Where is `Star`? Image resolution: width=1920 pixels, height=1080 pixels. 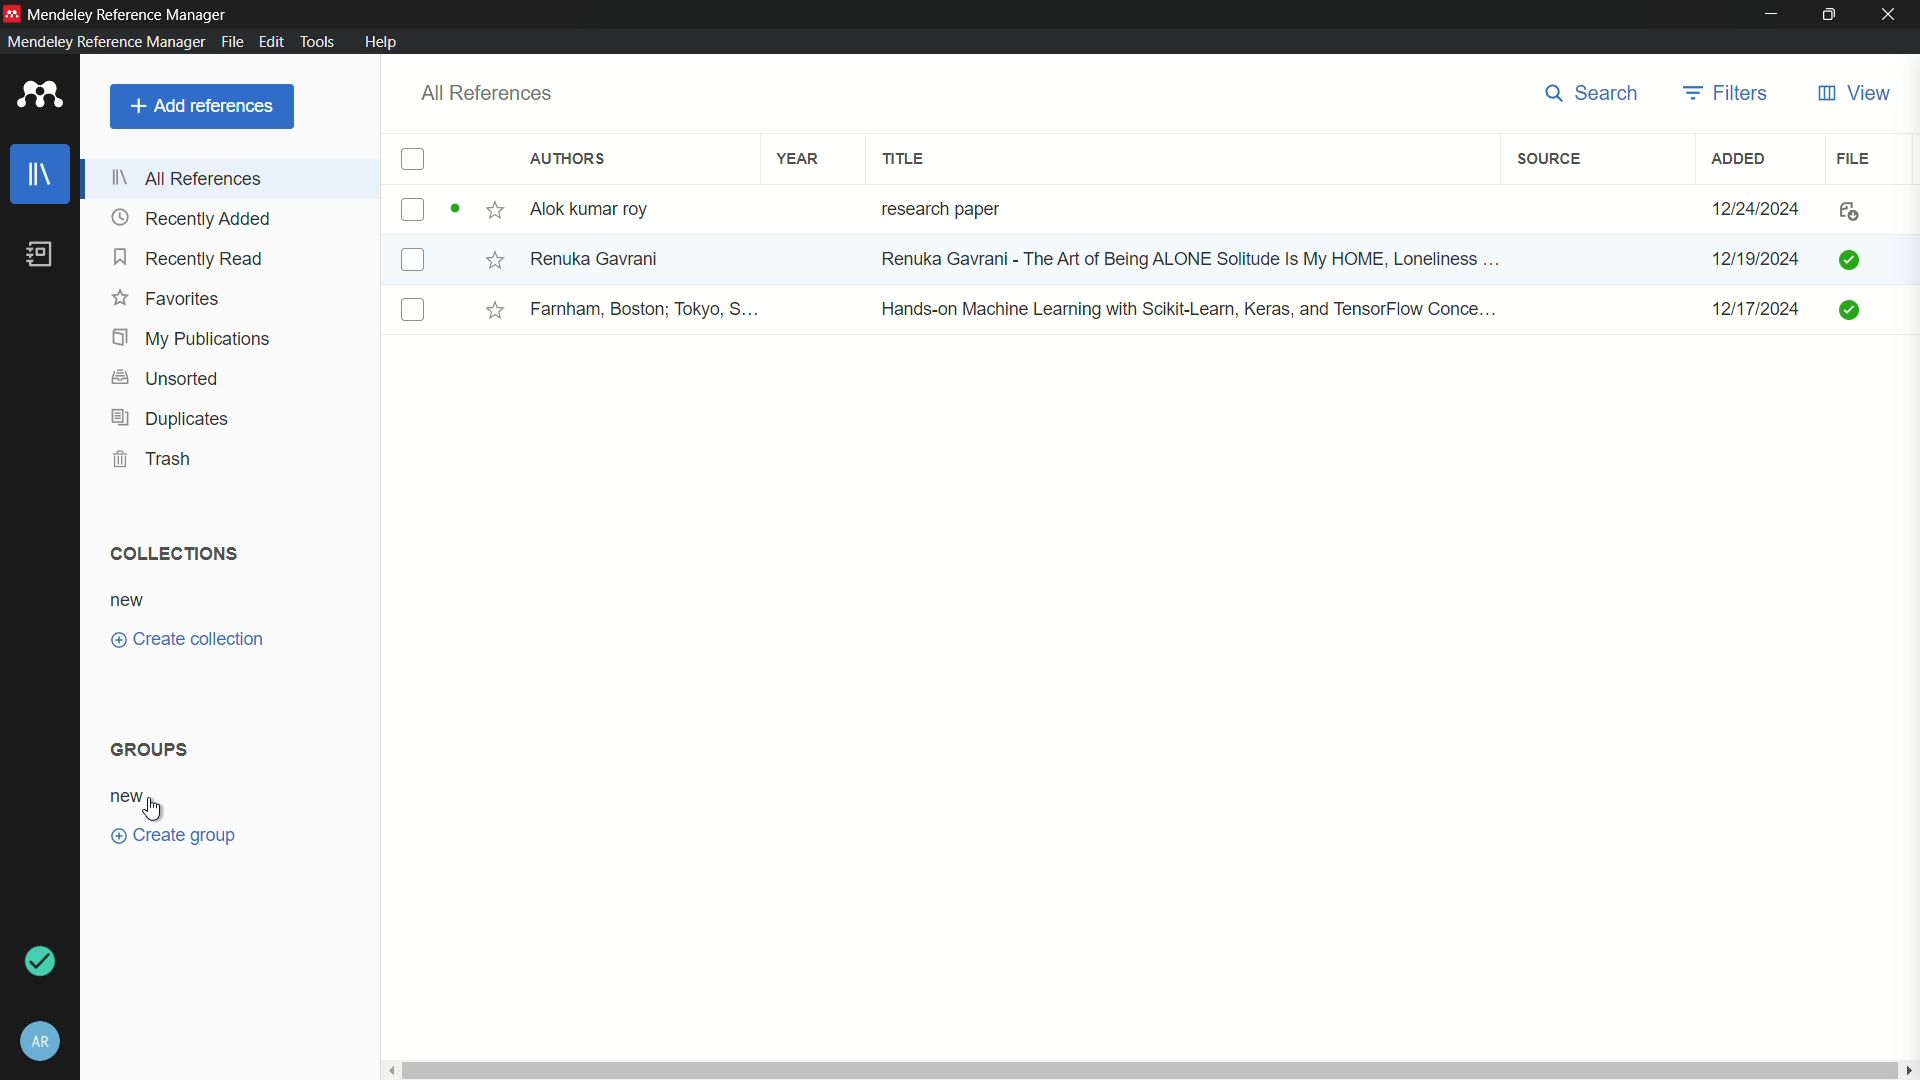 Star is located at coordinates (478, 211).